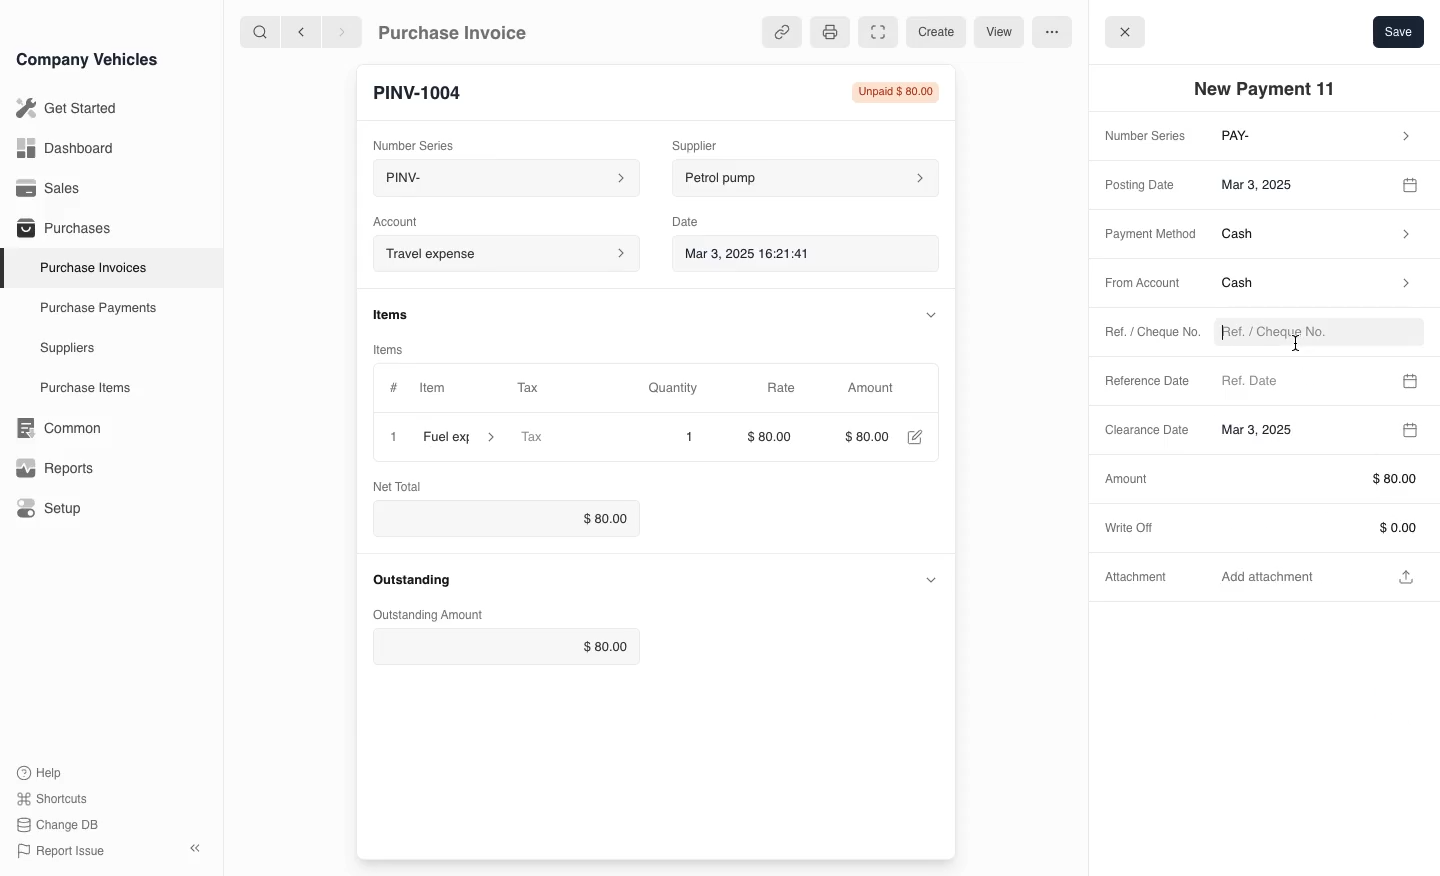 This screenshot has height=876, width=1440. I want to click on Tax, so click(545, 389).